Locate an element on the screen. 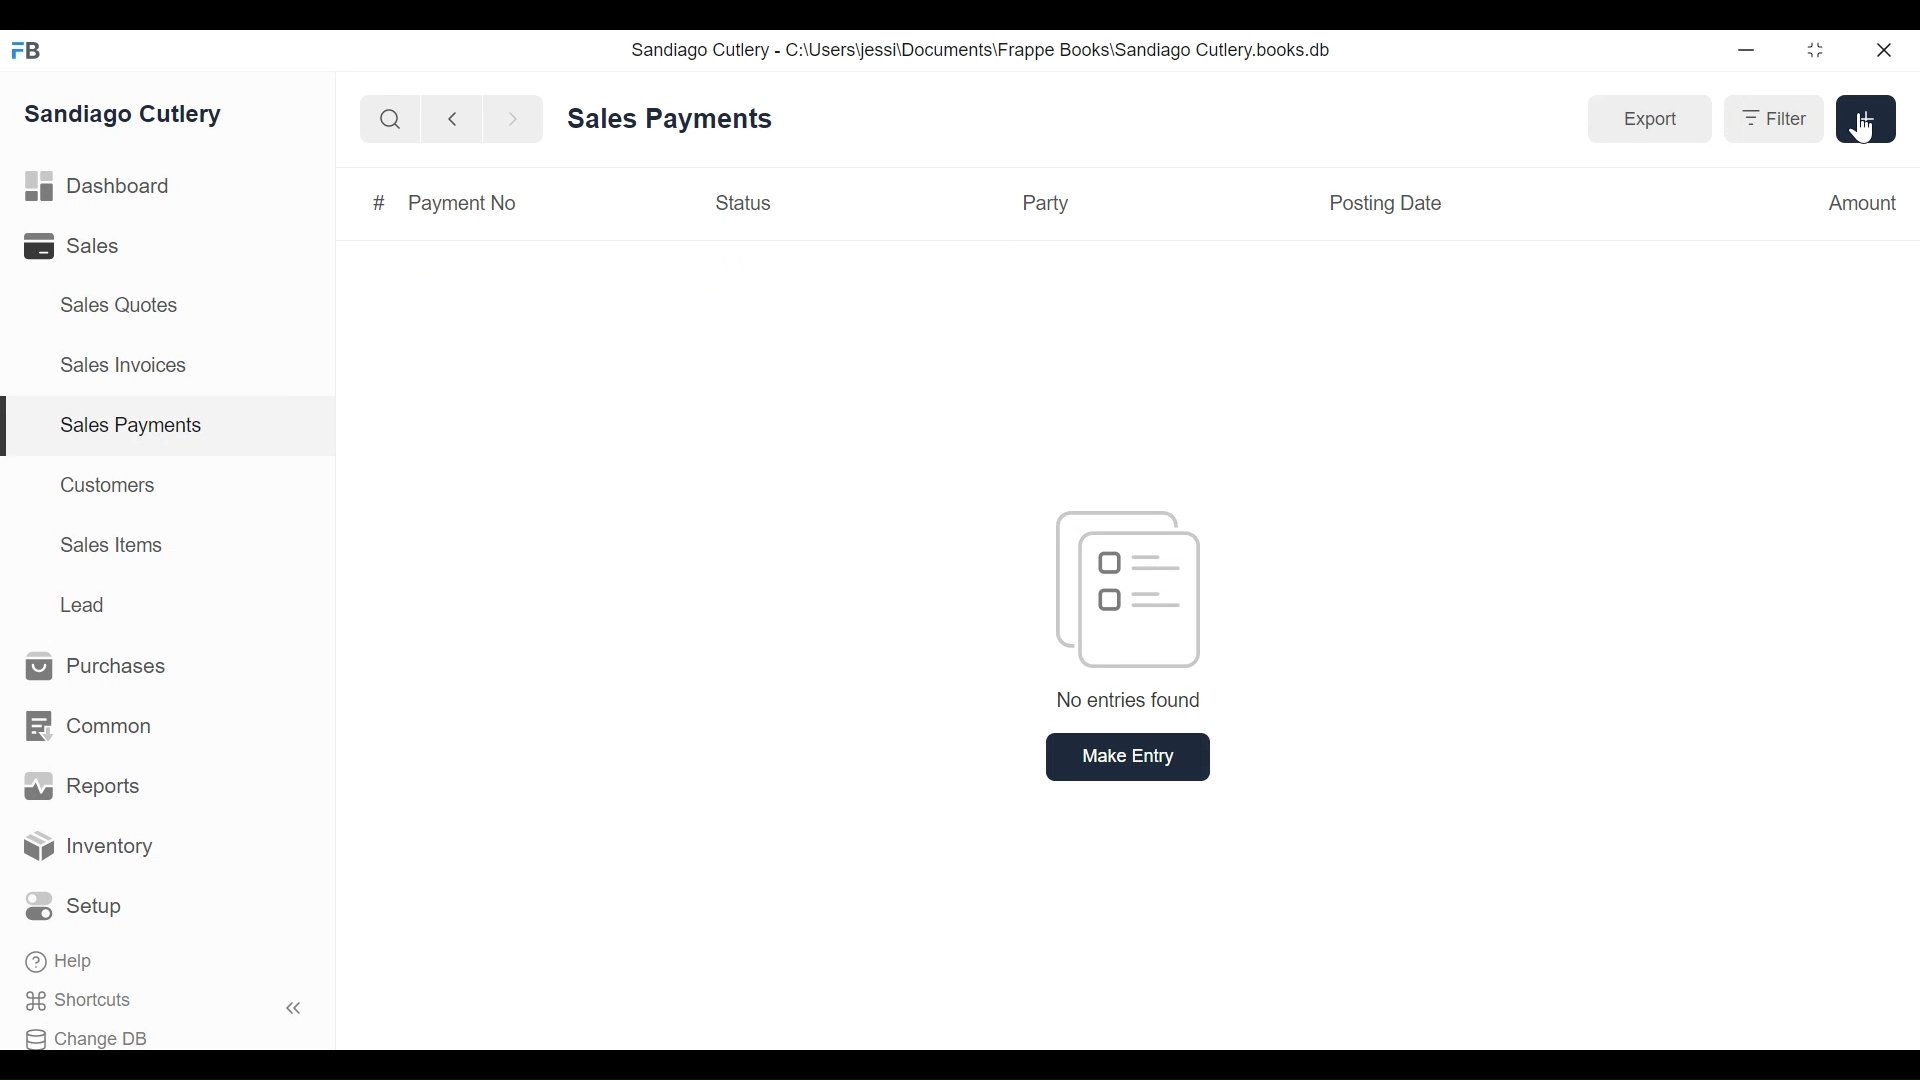 This screenshot has height=1080, width=1920. Posting Date is located at coordinates (1384, 205).